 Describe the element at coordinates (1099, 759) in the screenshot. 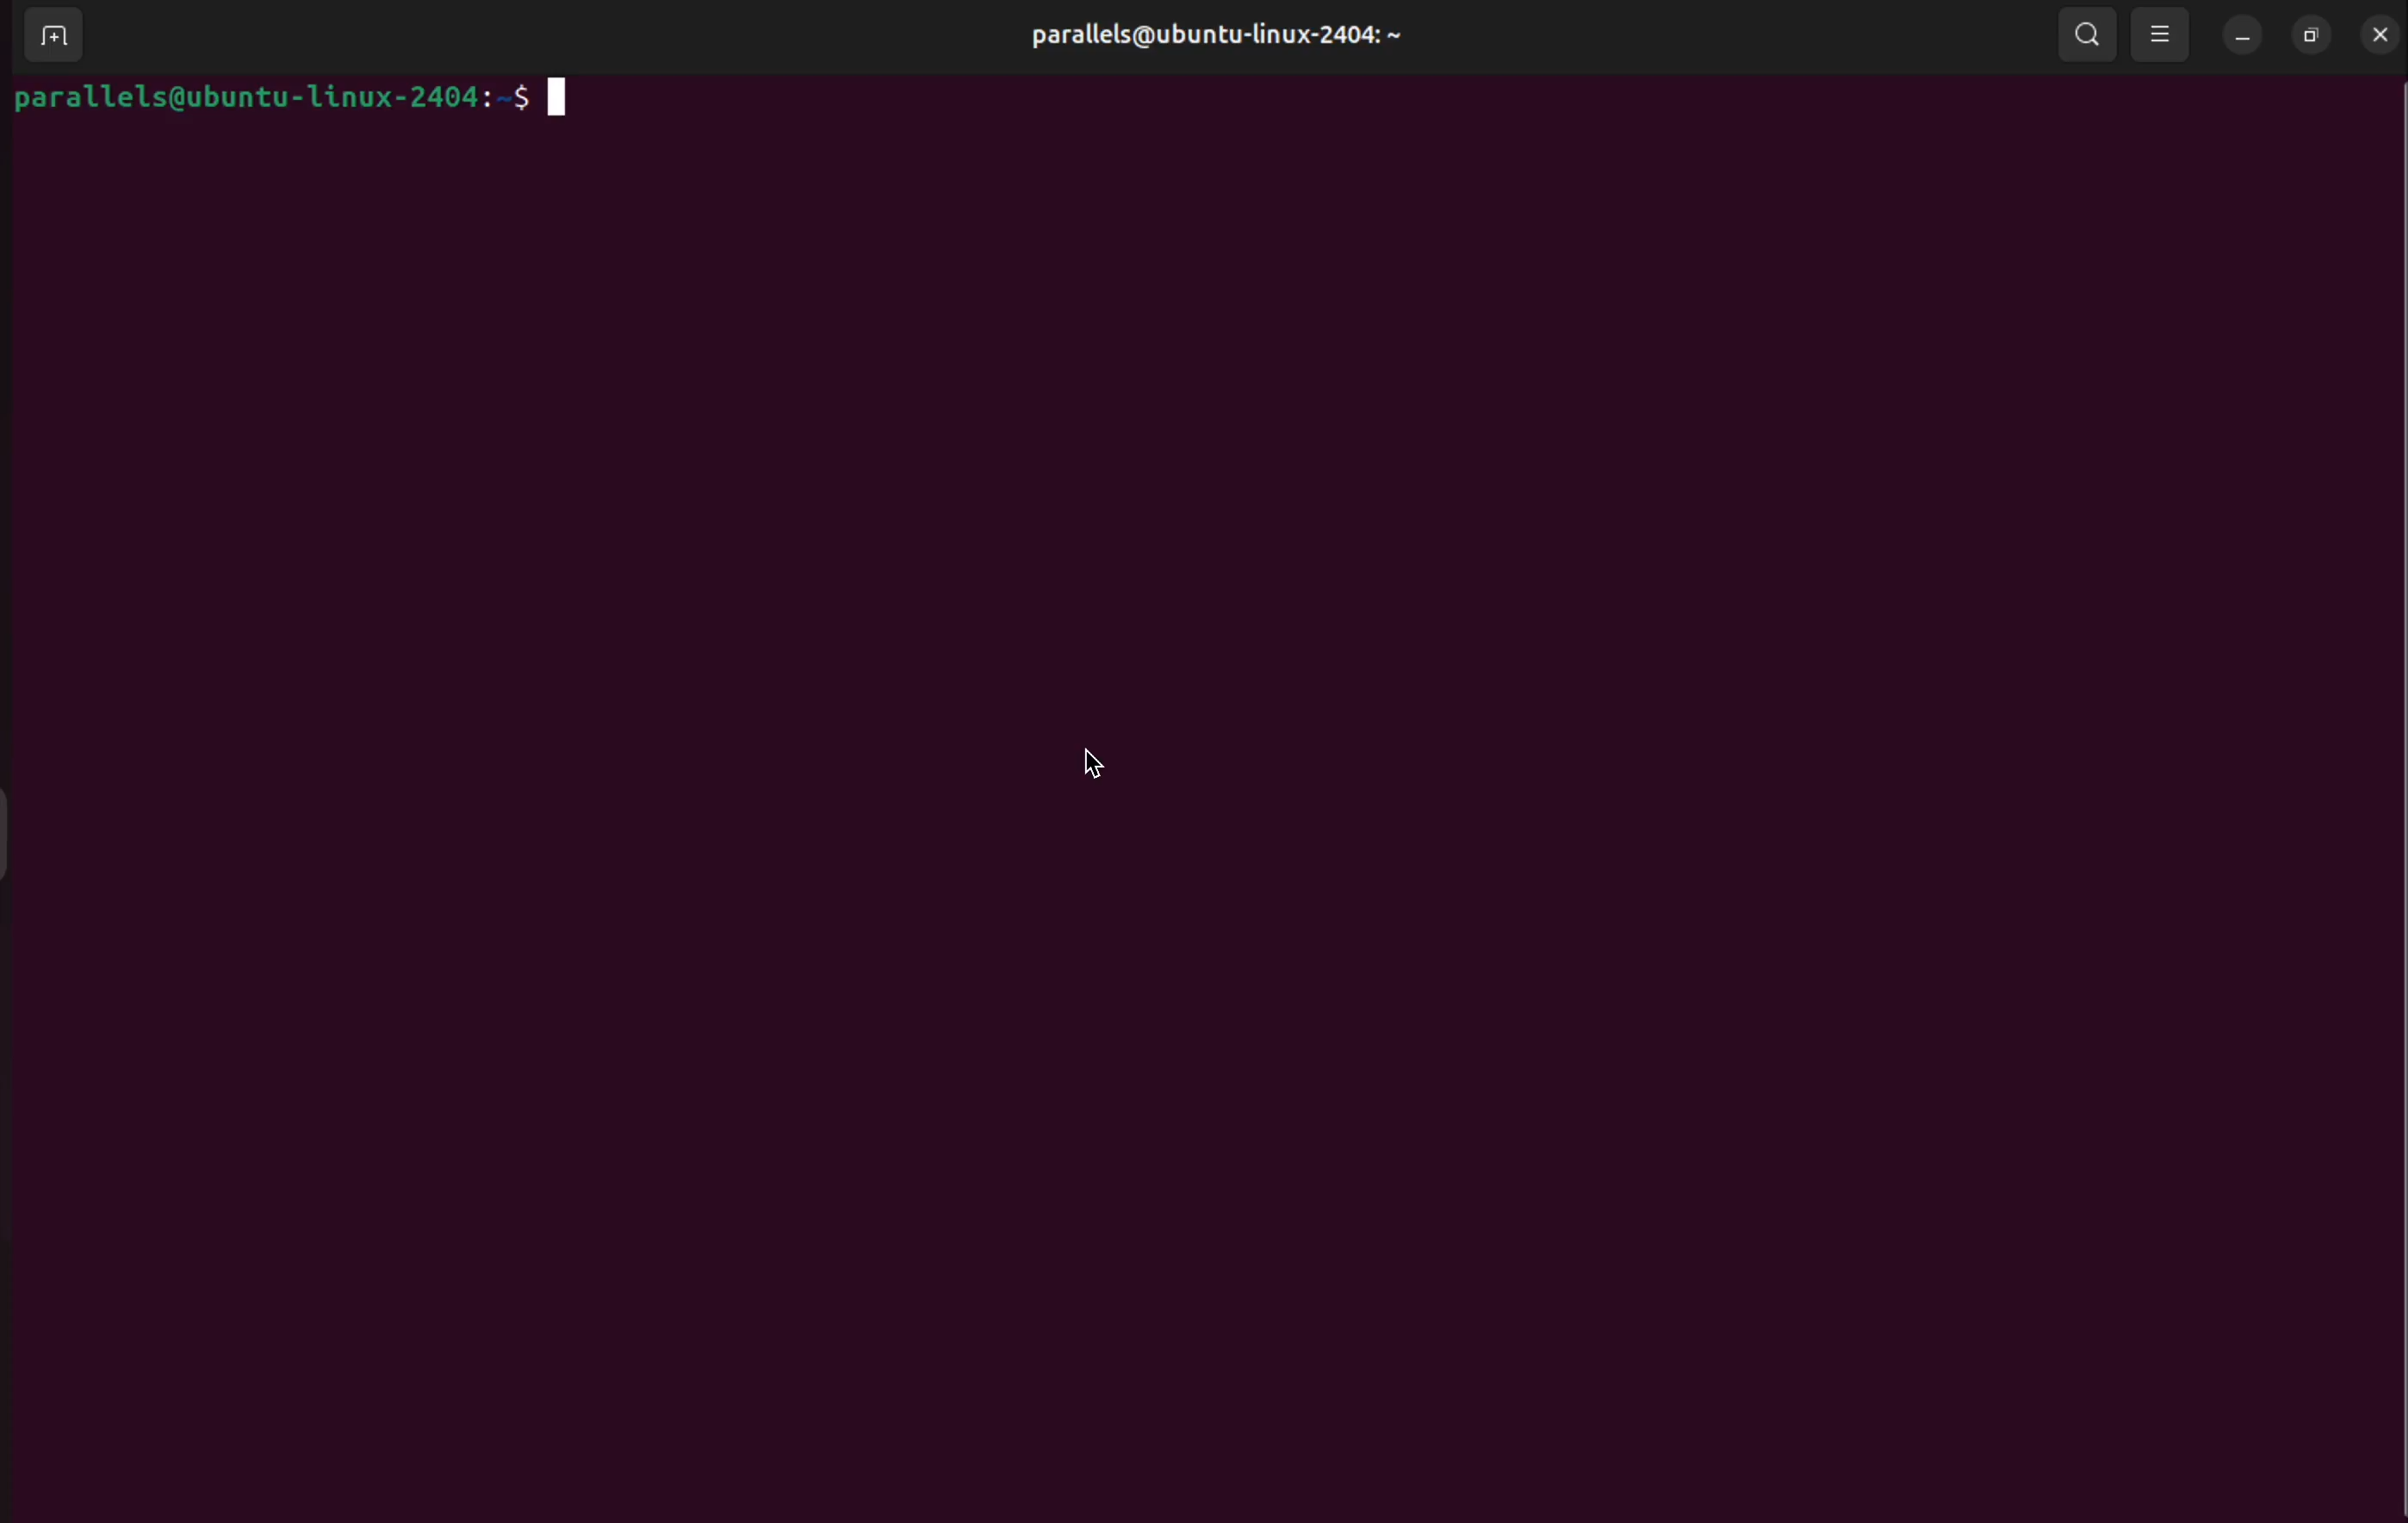

I see `cursor` at that location.